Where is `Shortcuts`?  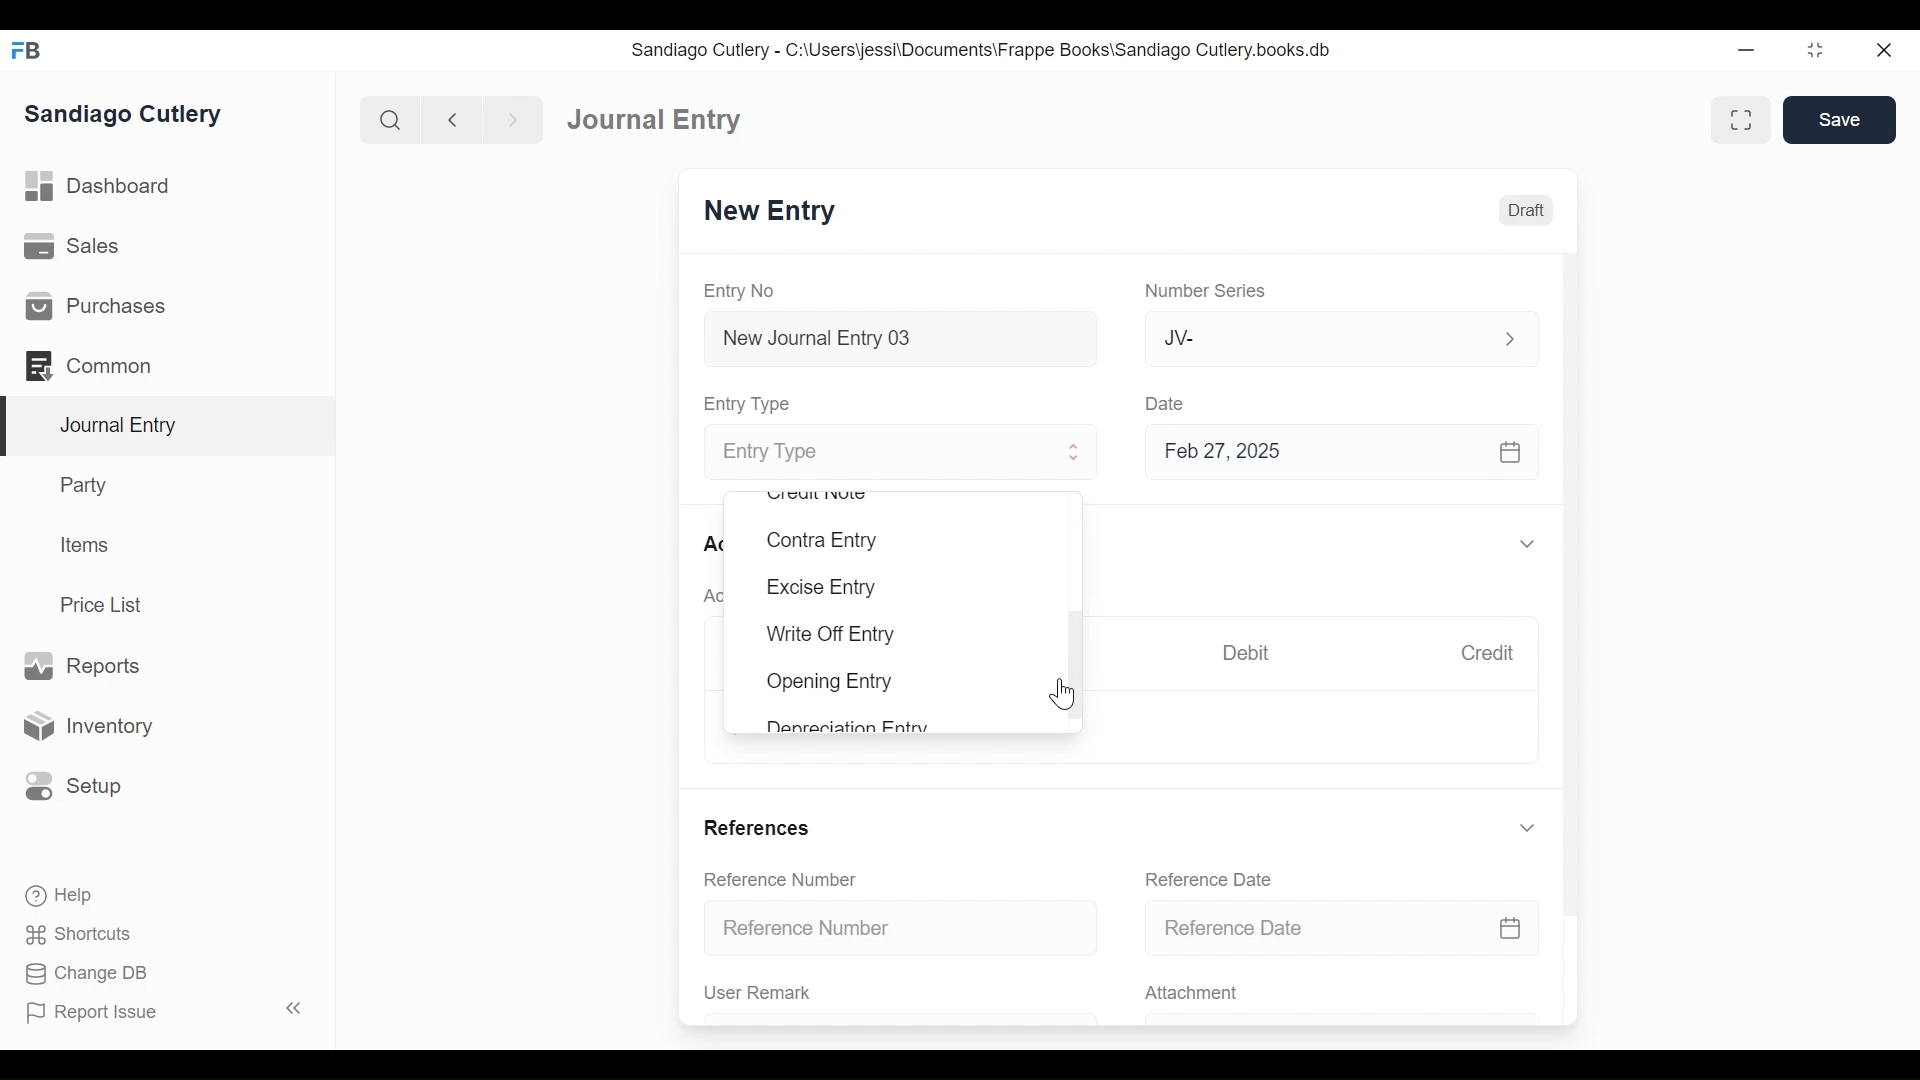 Shortcuts is located at coordinates (81, 937).